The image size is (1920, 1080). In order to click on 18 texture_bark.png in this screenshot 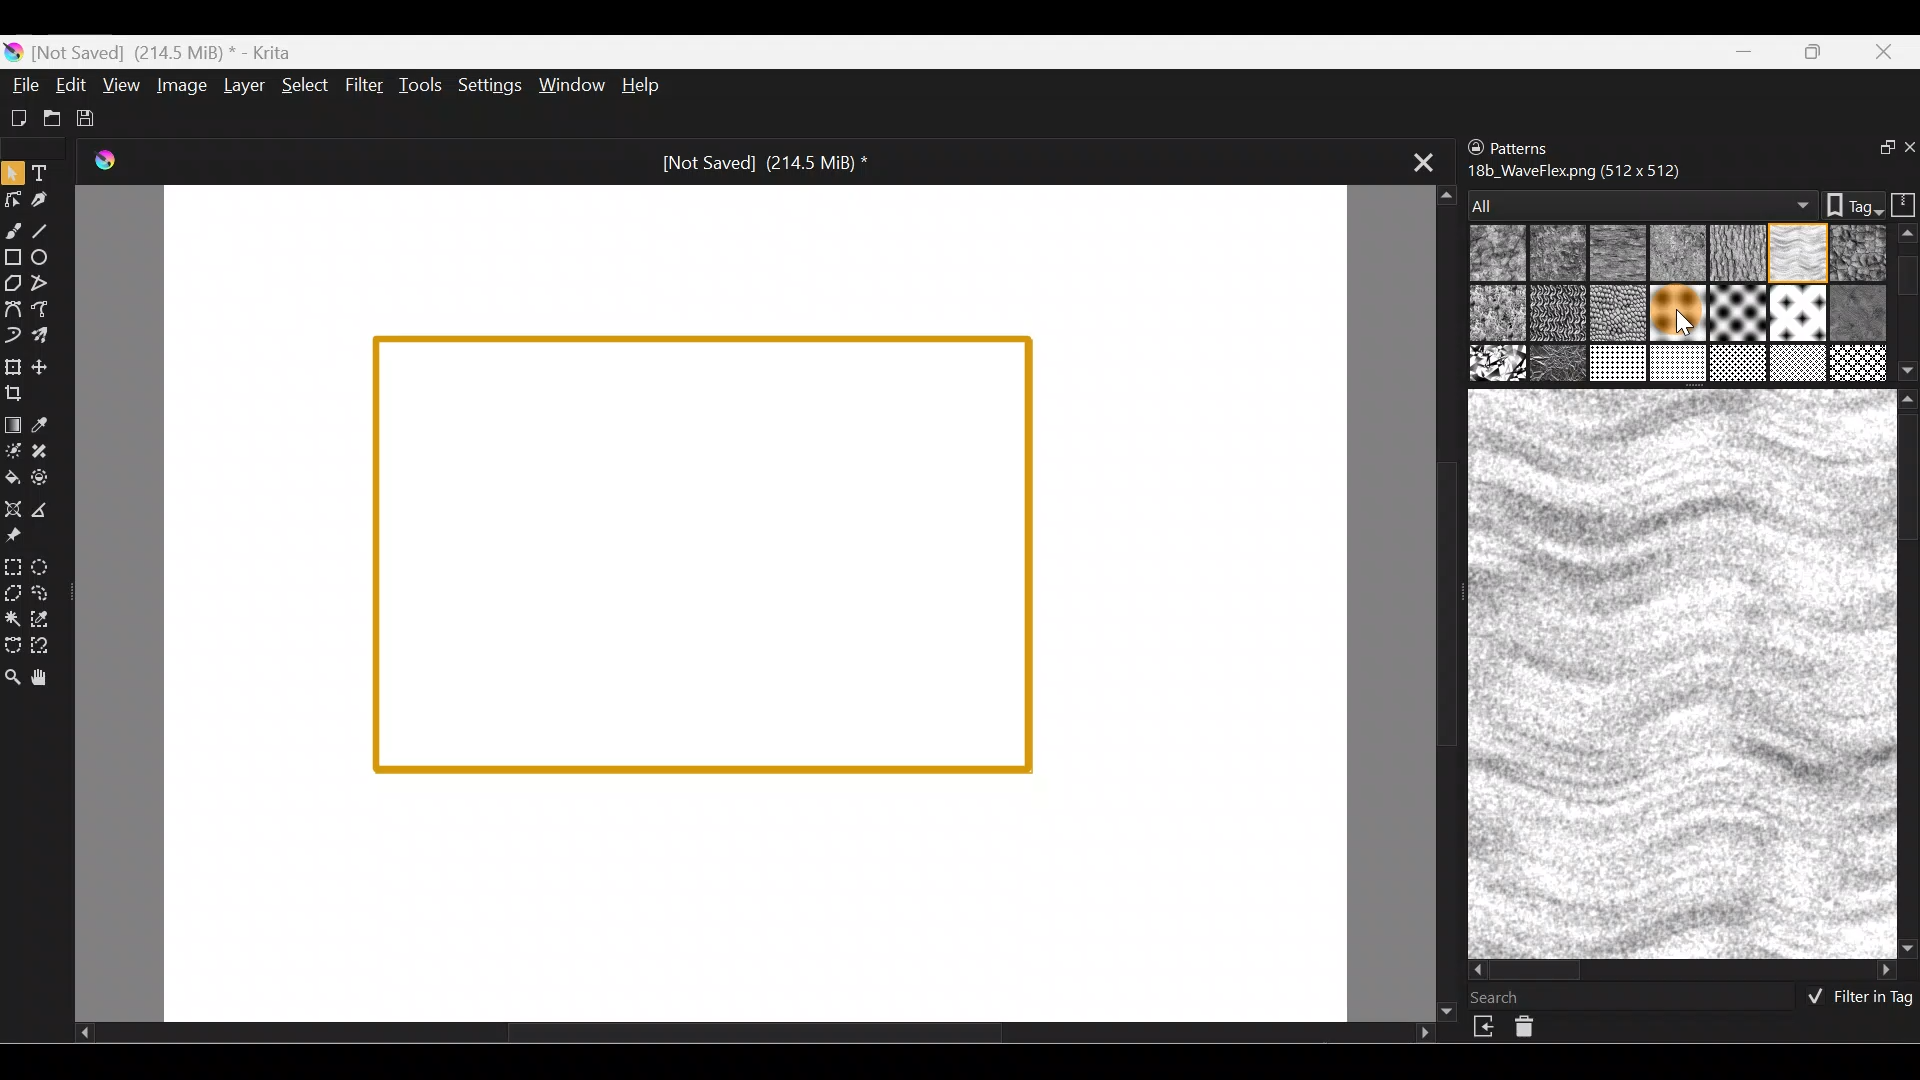, I will do `click(1740, 365)`.